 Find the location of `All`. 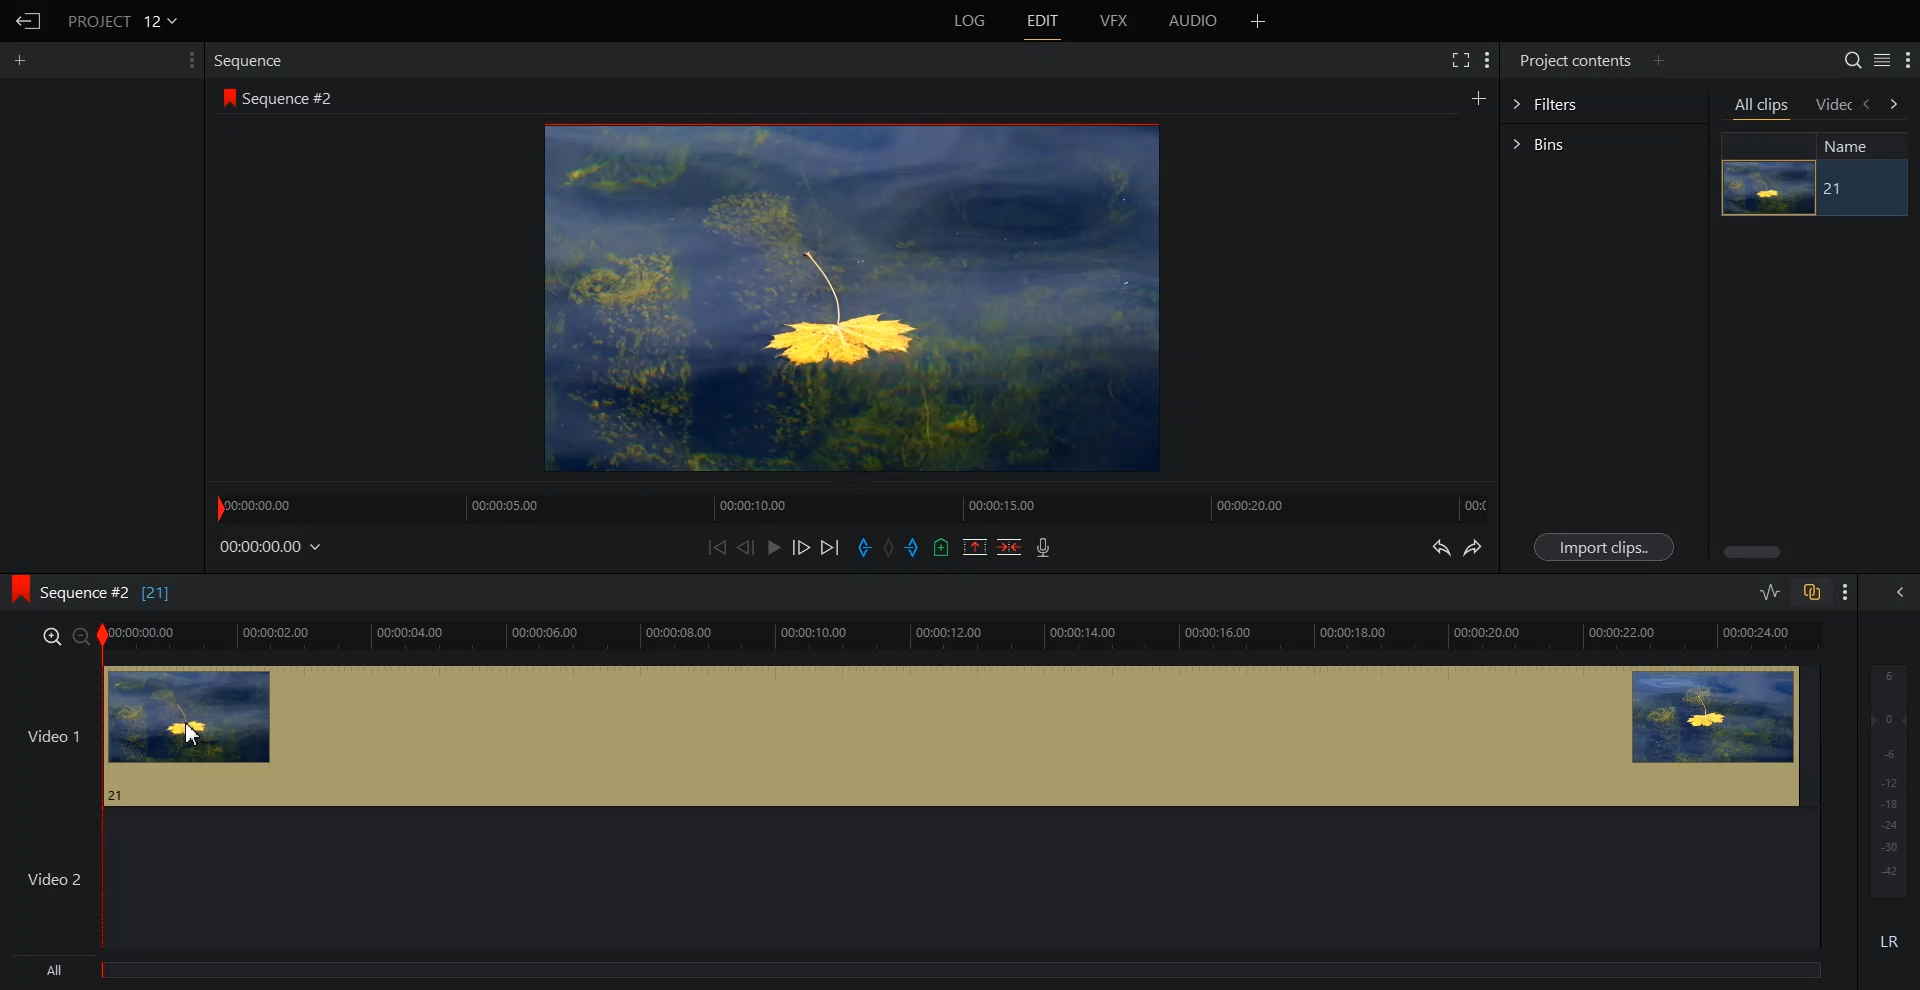

All is located at coordinates (923, 973).